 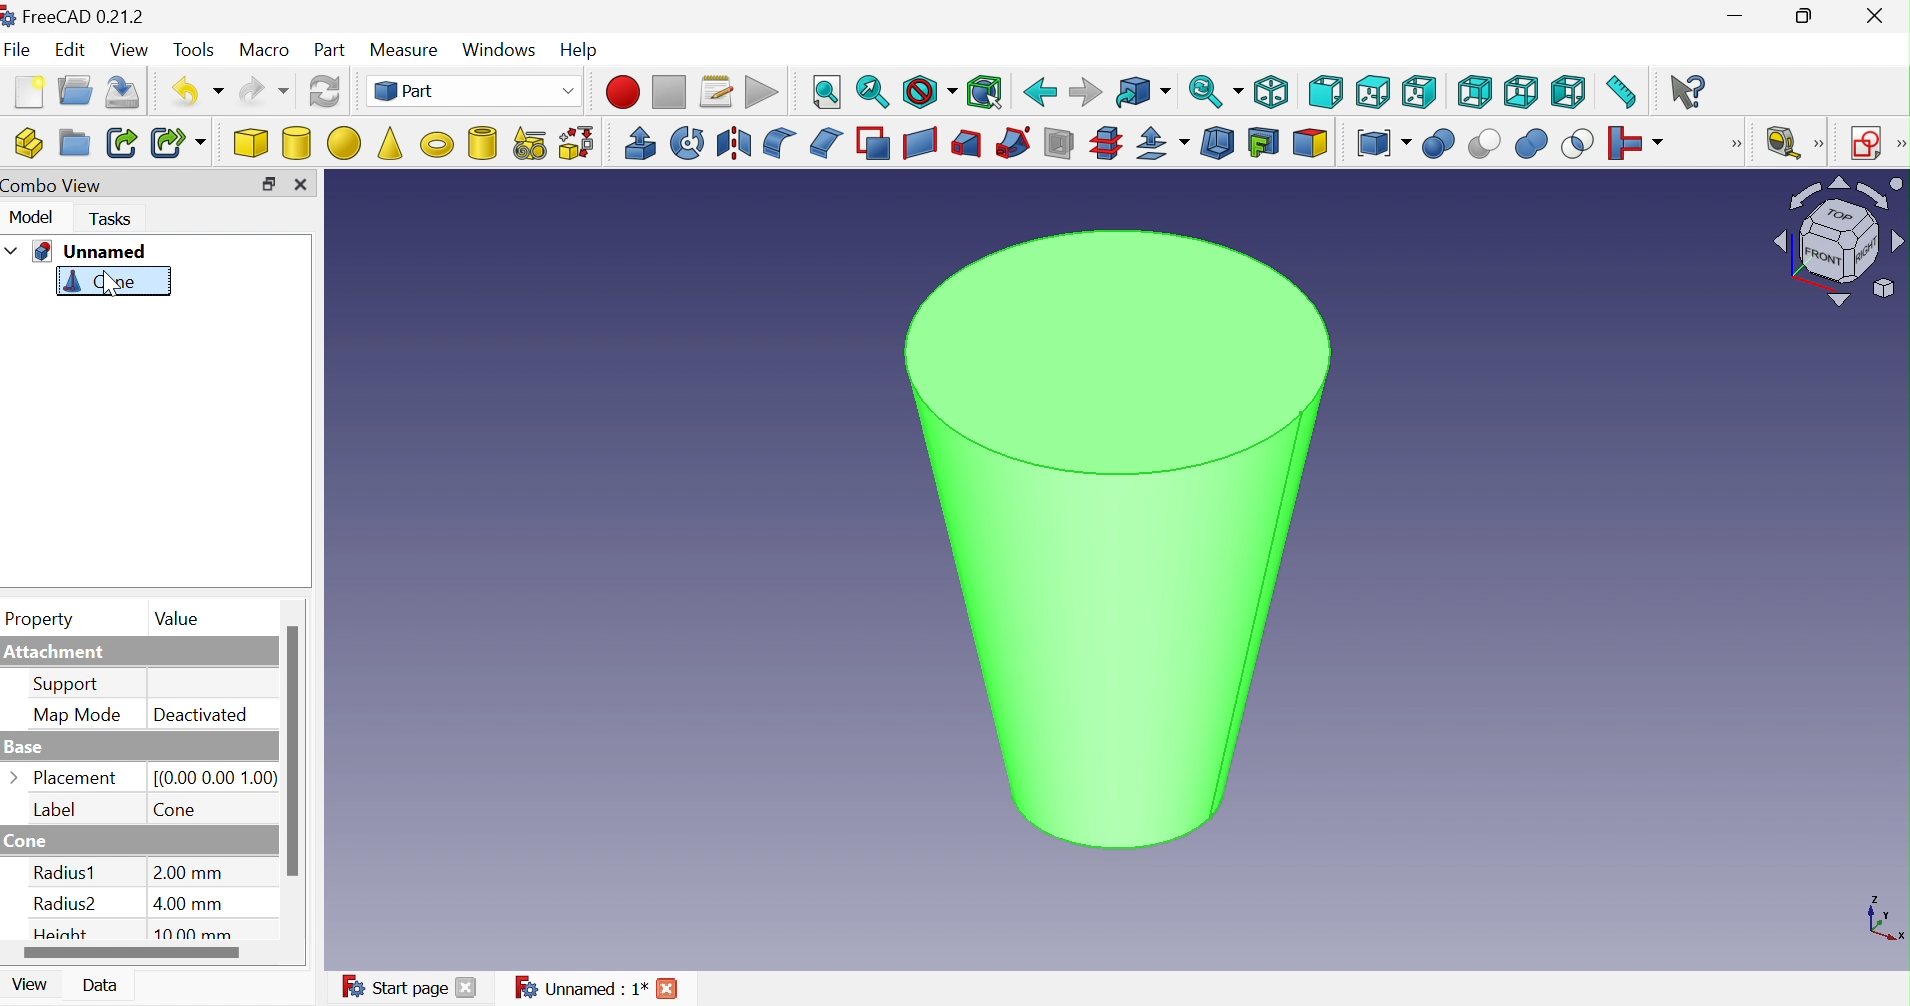 What do you see at coordinates (34, 840) in the screenshot?
I see `Cone` at bounding box center [34, 840].